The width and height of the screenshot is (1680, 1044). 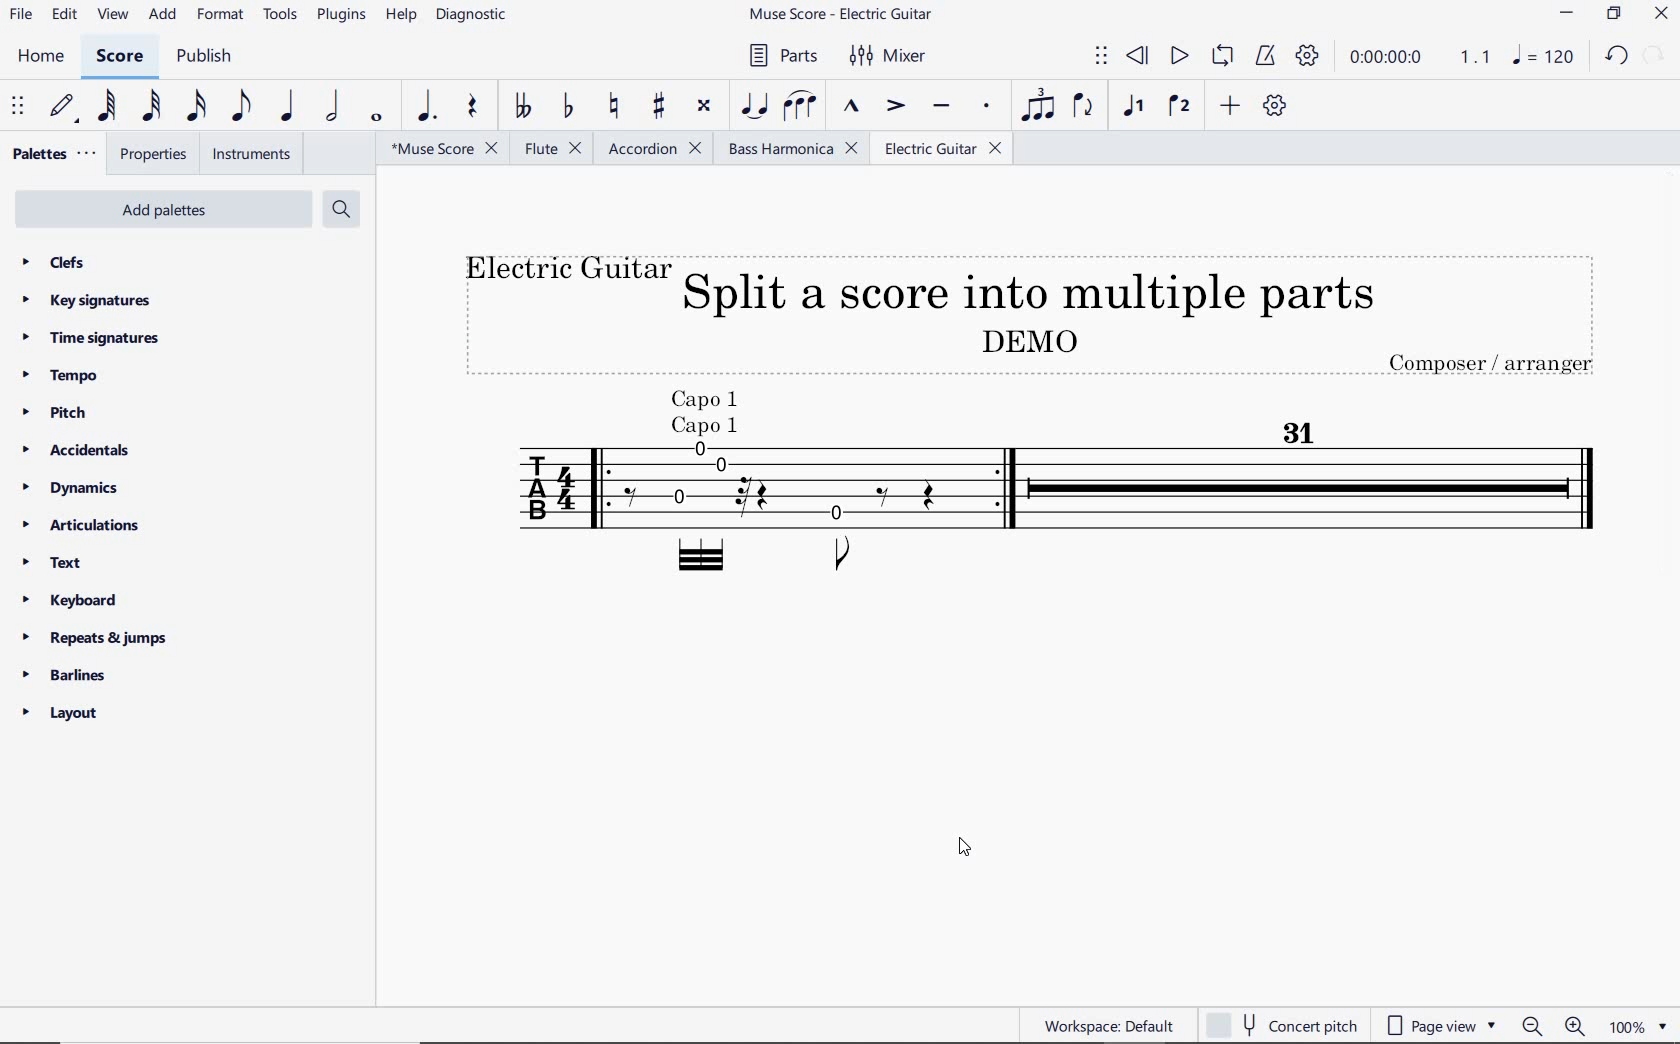 I want to click on play, so click(x=1178, y=56).